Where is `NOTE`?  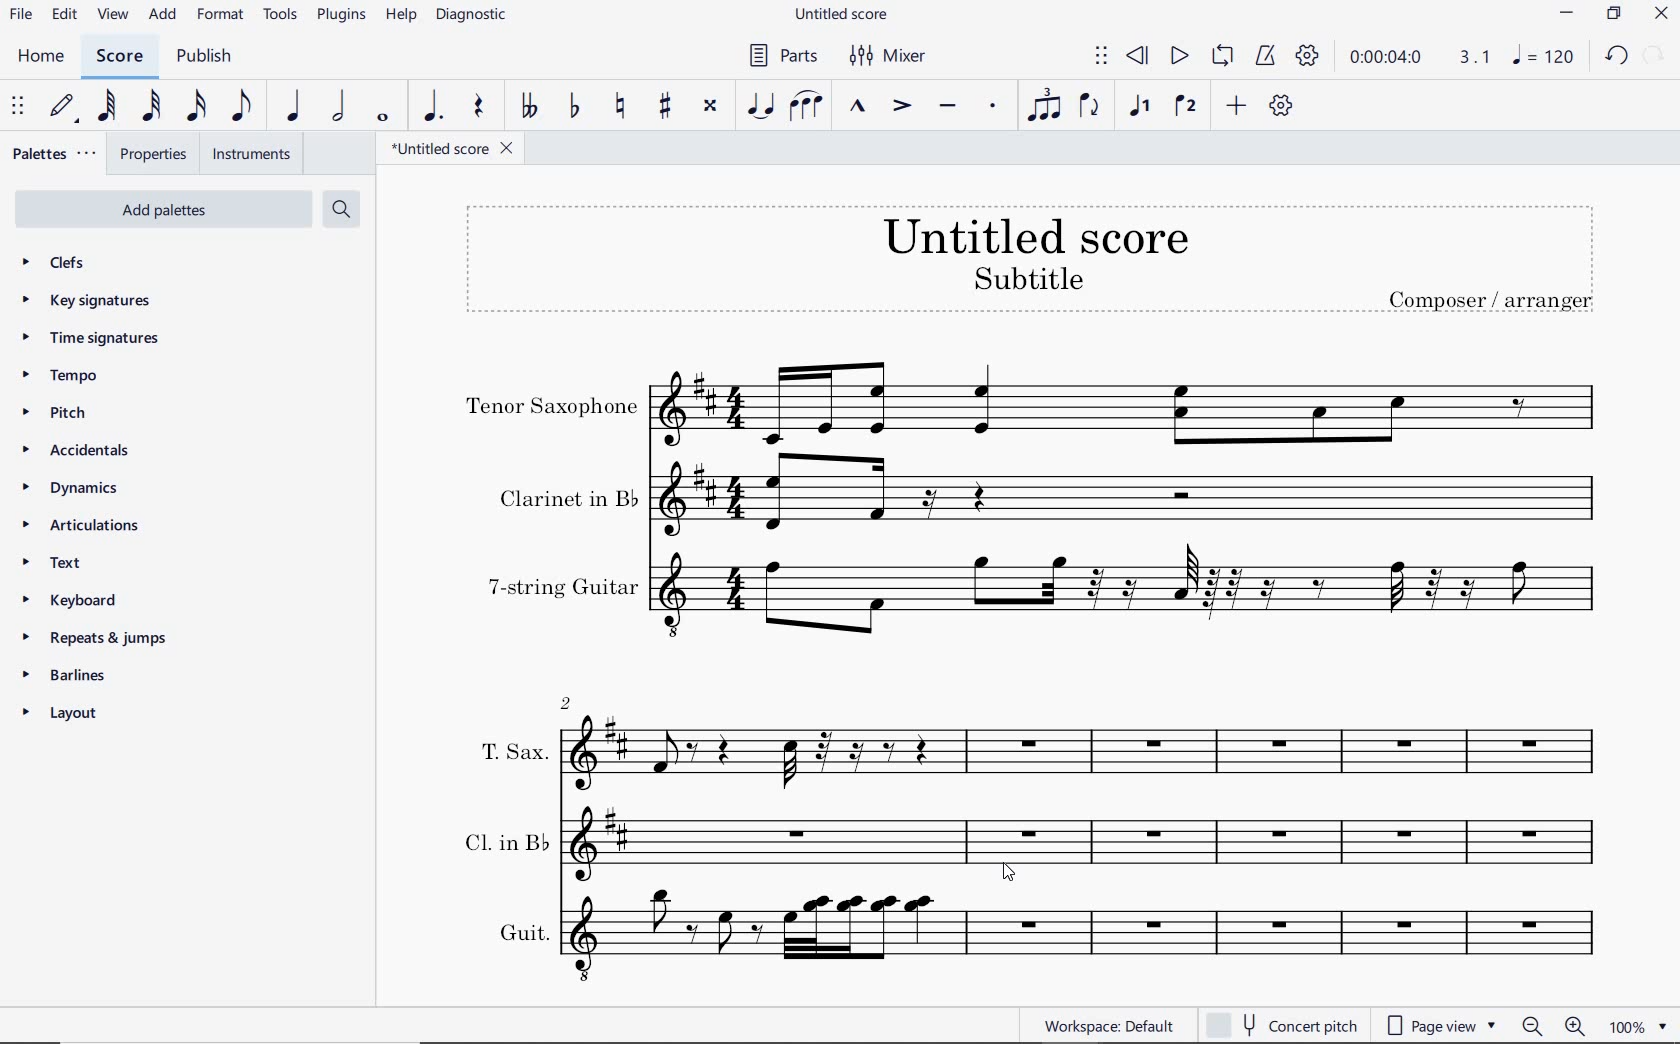 NOTE is located at coordinates (1543, 55).